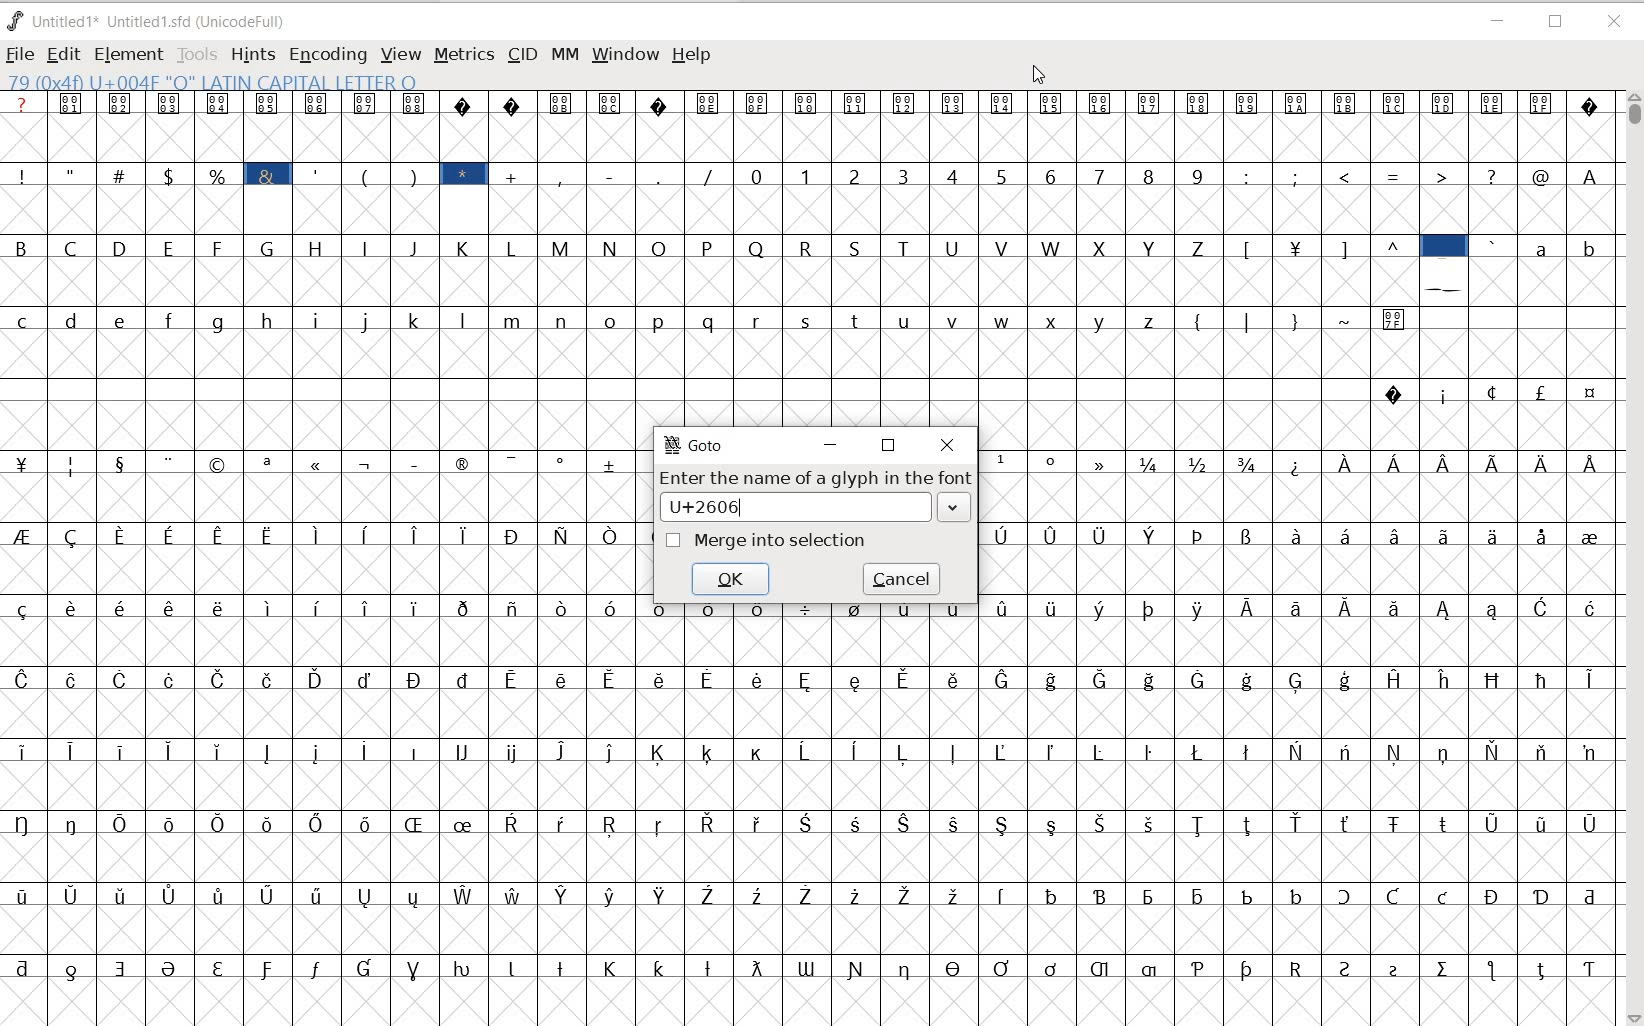 Image resolution: width=1644 pixels, height=1026 pixels. What do you see at coordinates (888, 447) in the screenshot?
I see `restore` at bounding box center [888, 447].